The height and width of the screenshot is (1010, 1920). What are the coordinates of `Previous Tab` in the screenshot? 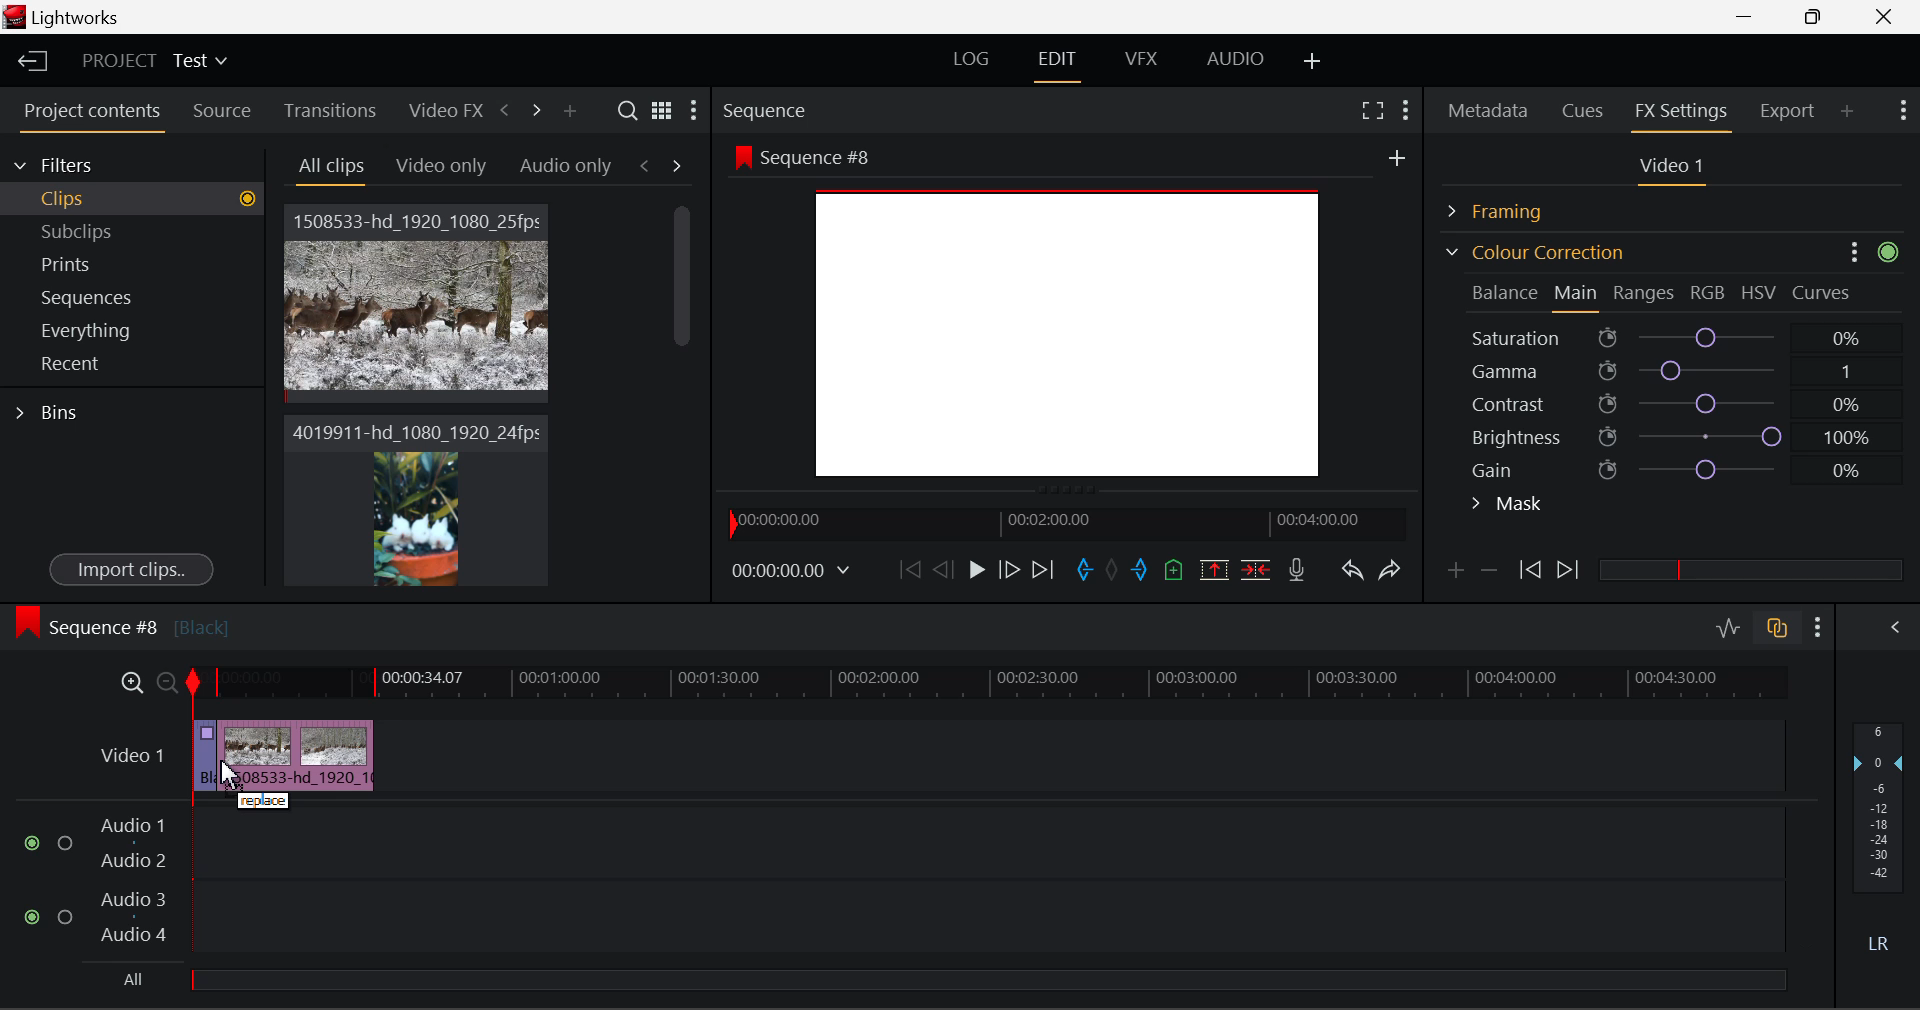 It's located at (648, 165).